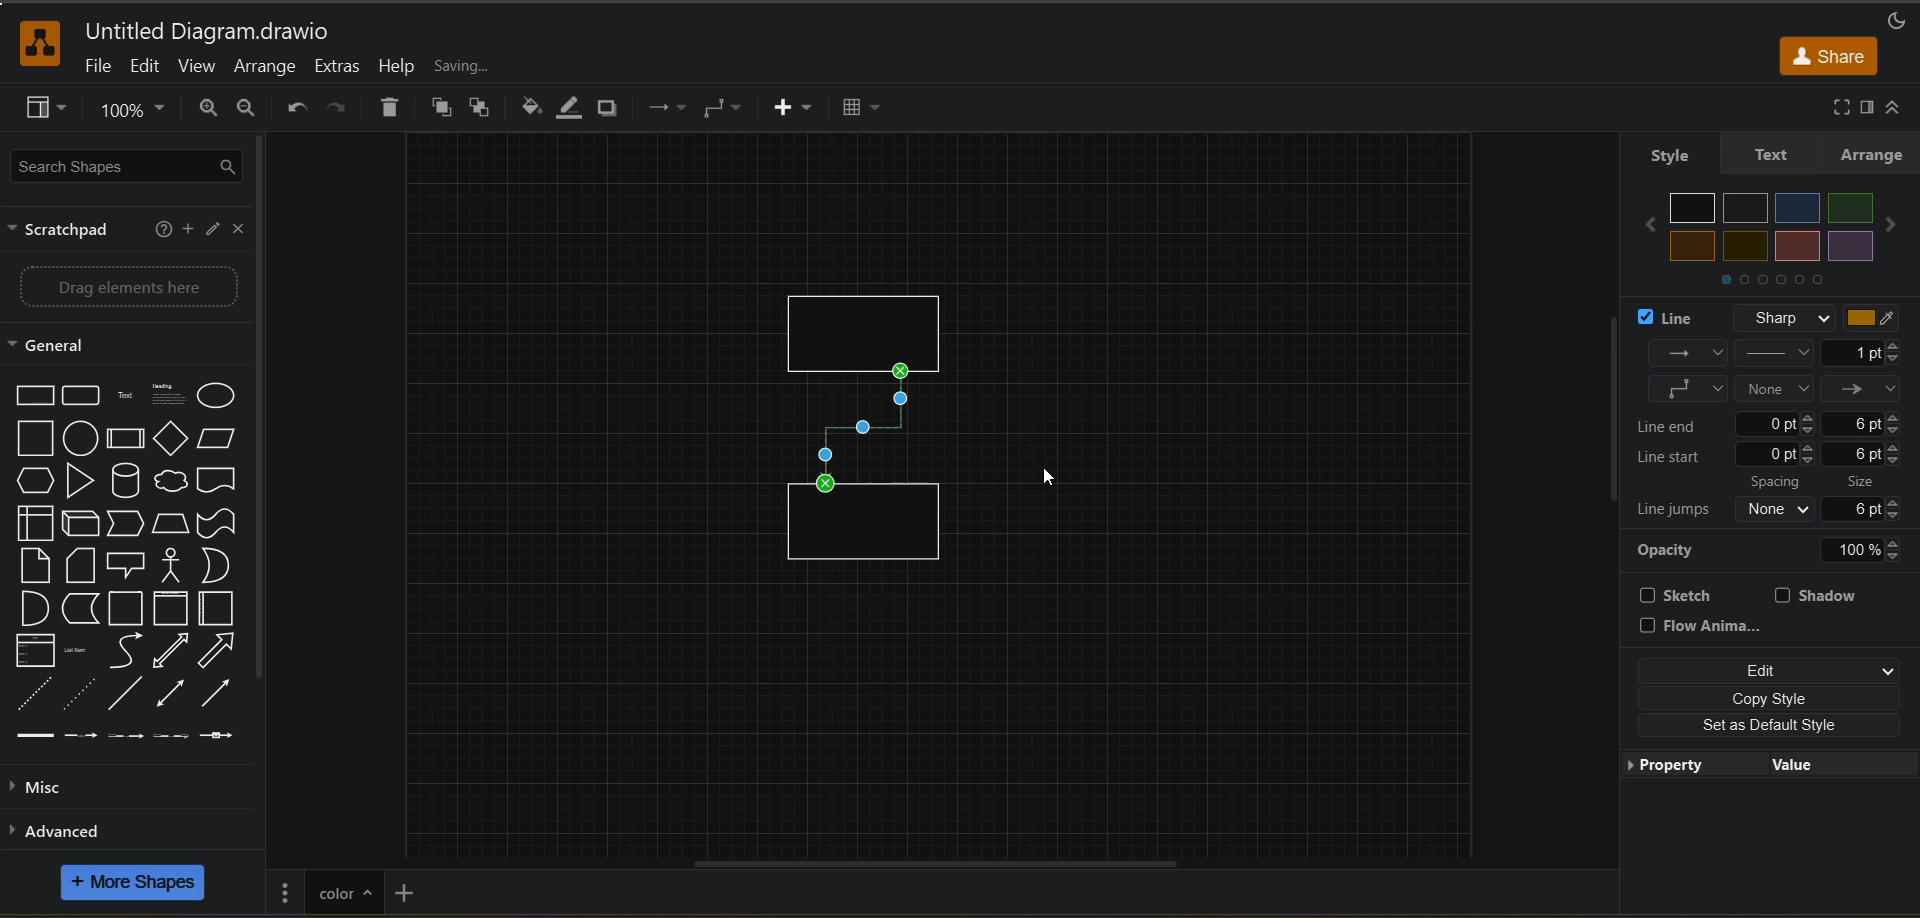  Describe the element at coordinates (36, 737) in the screenshot. I see `Link` at that location.